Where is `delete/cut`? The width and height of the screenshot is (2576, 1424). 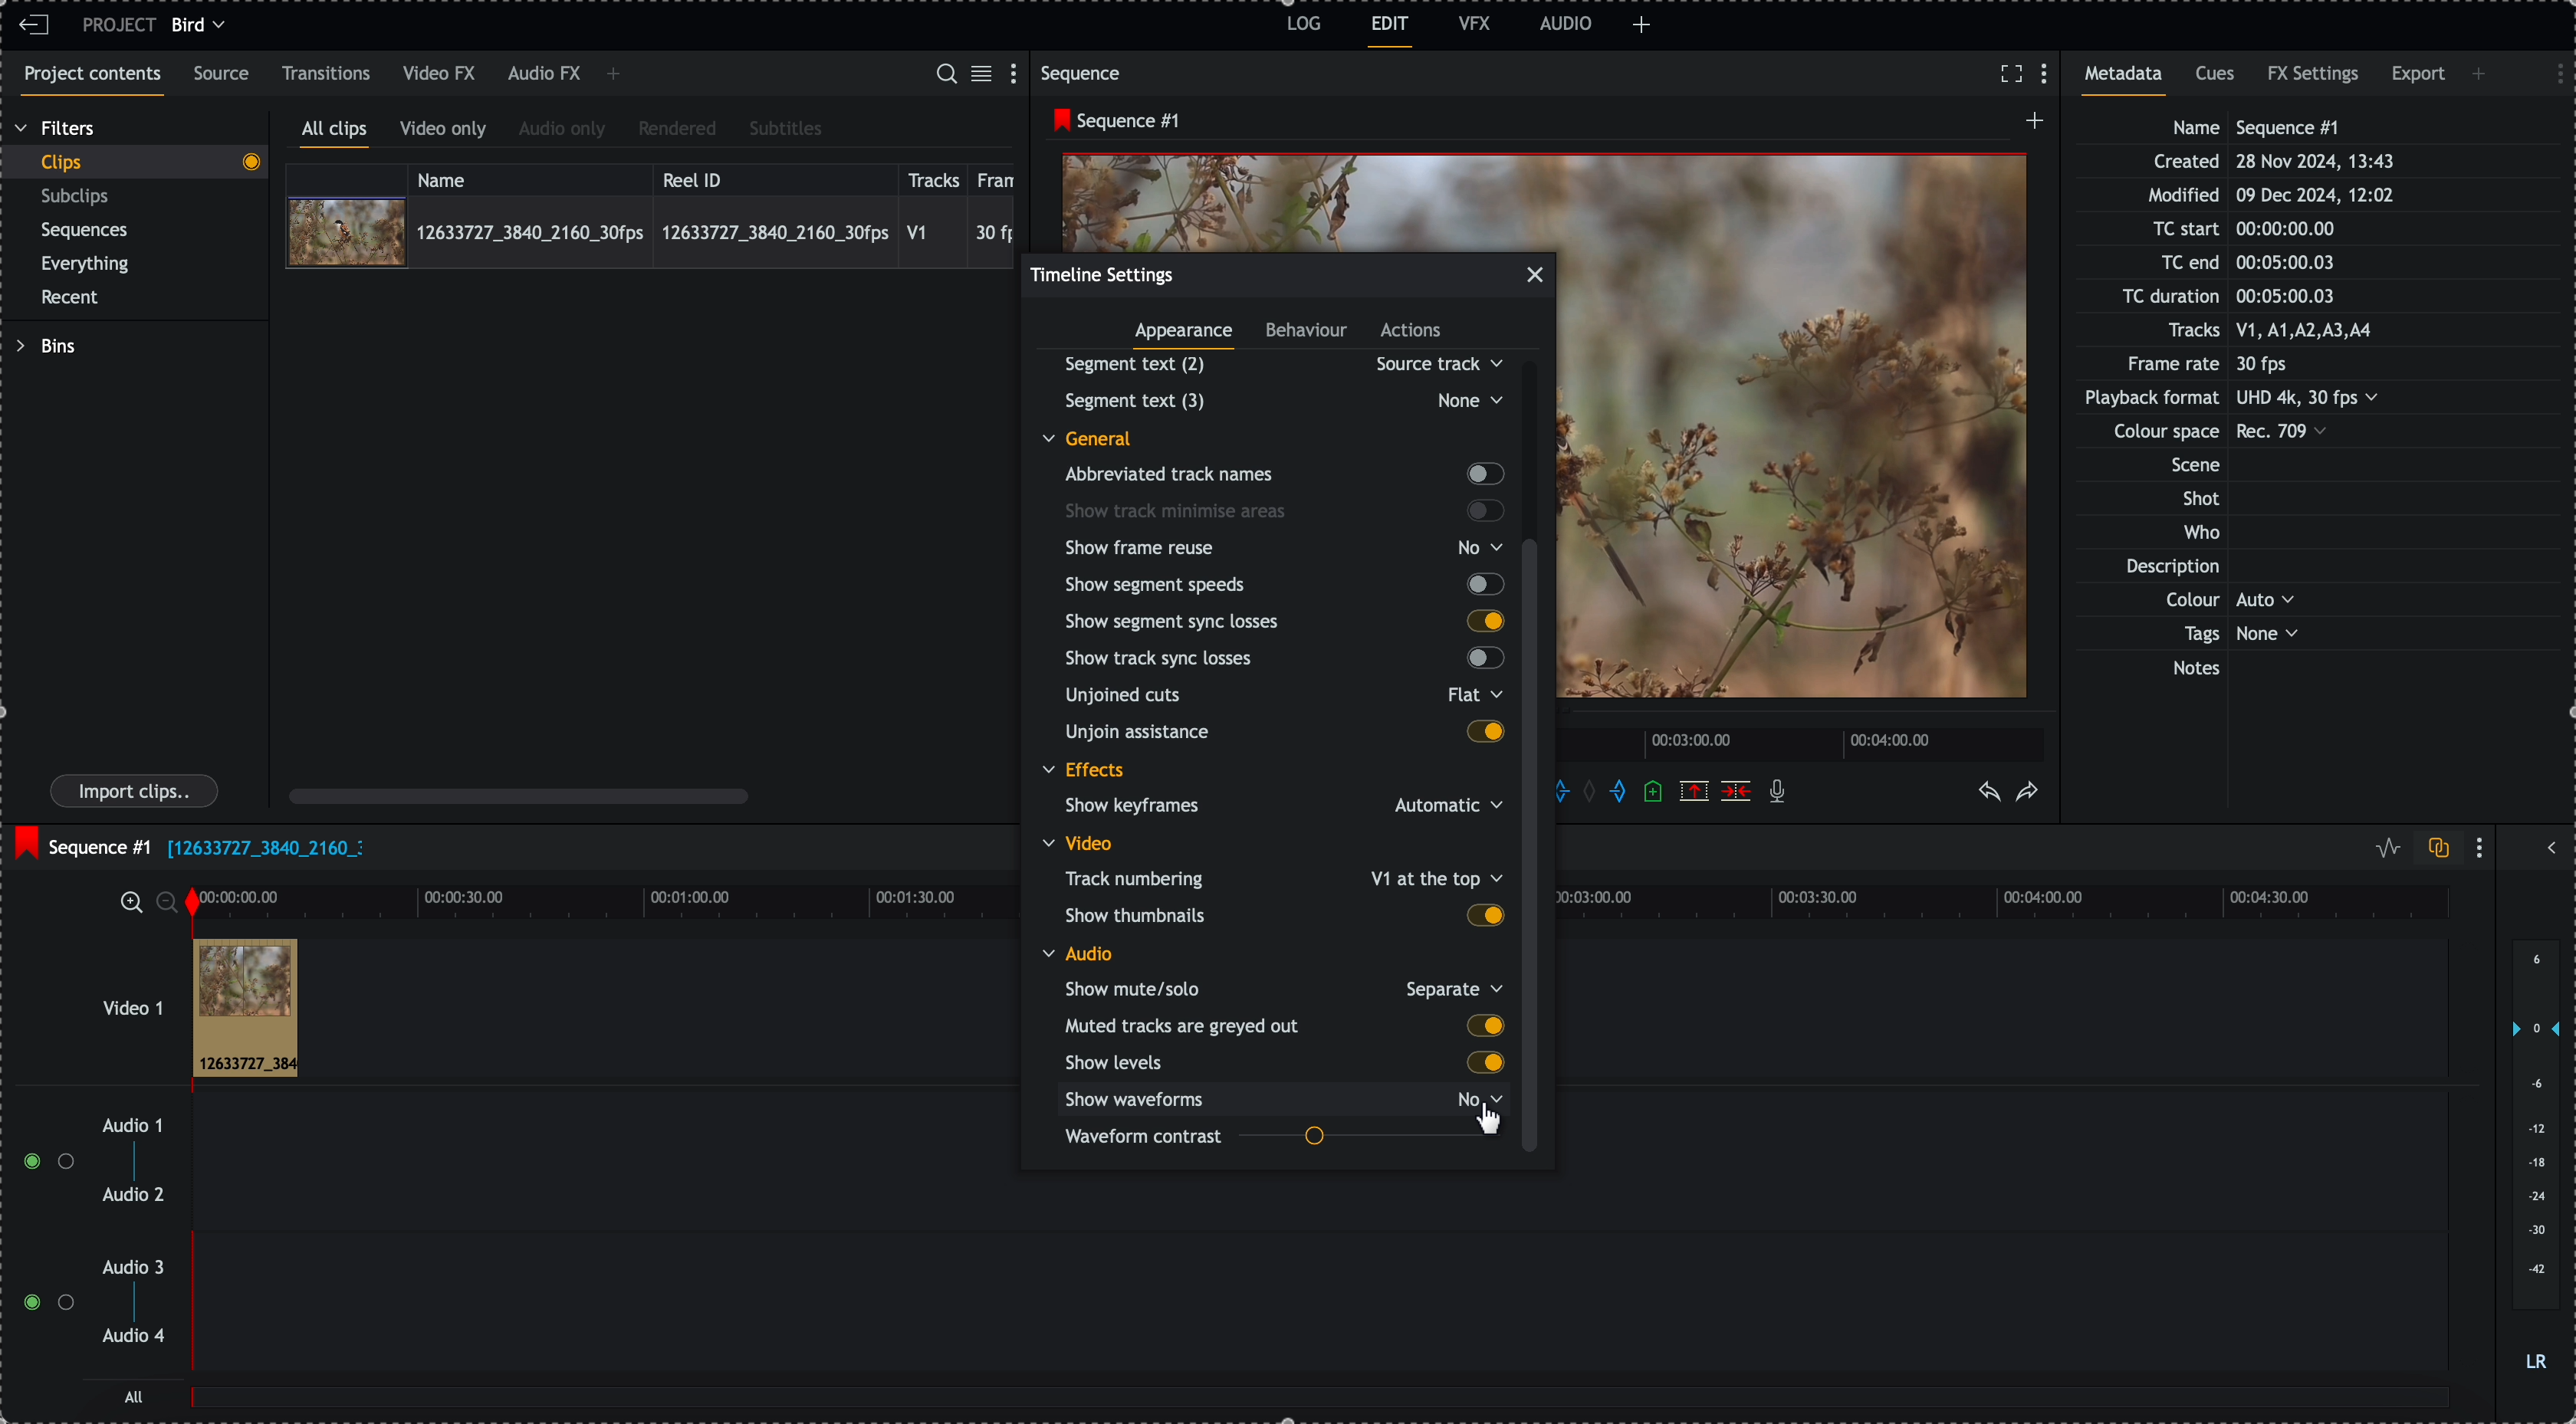 delete/cut is located at coordinates (1736, 791).